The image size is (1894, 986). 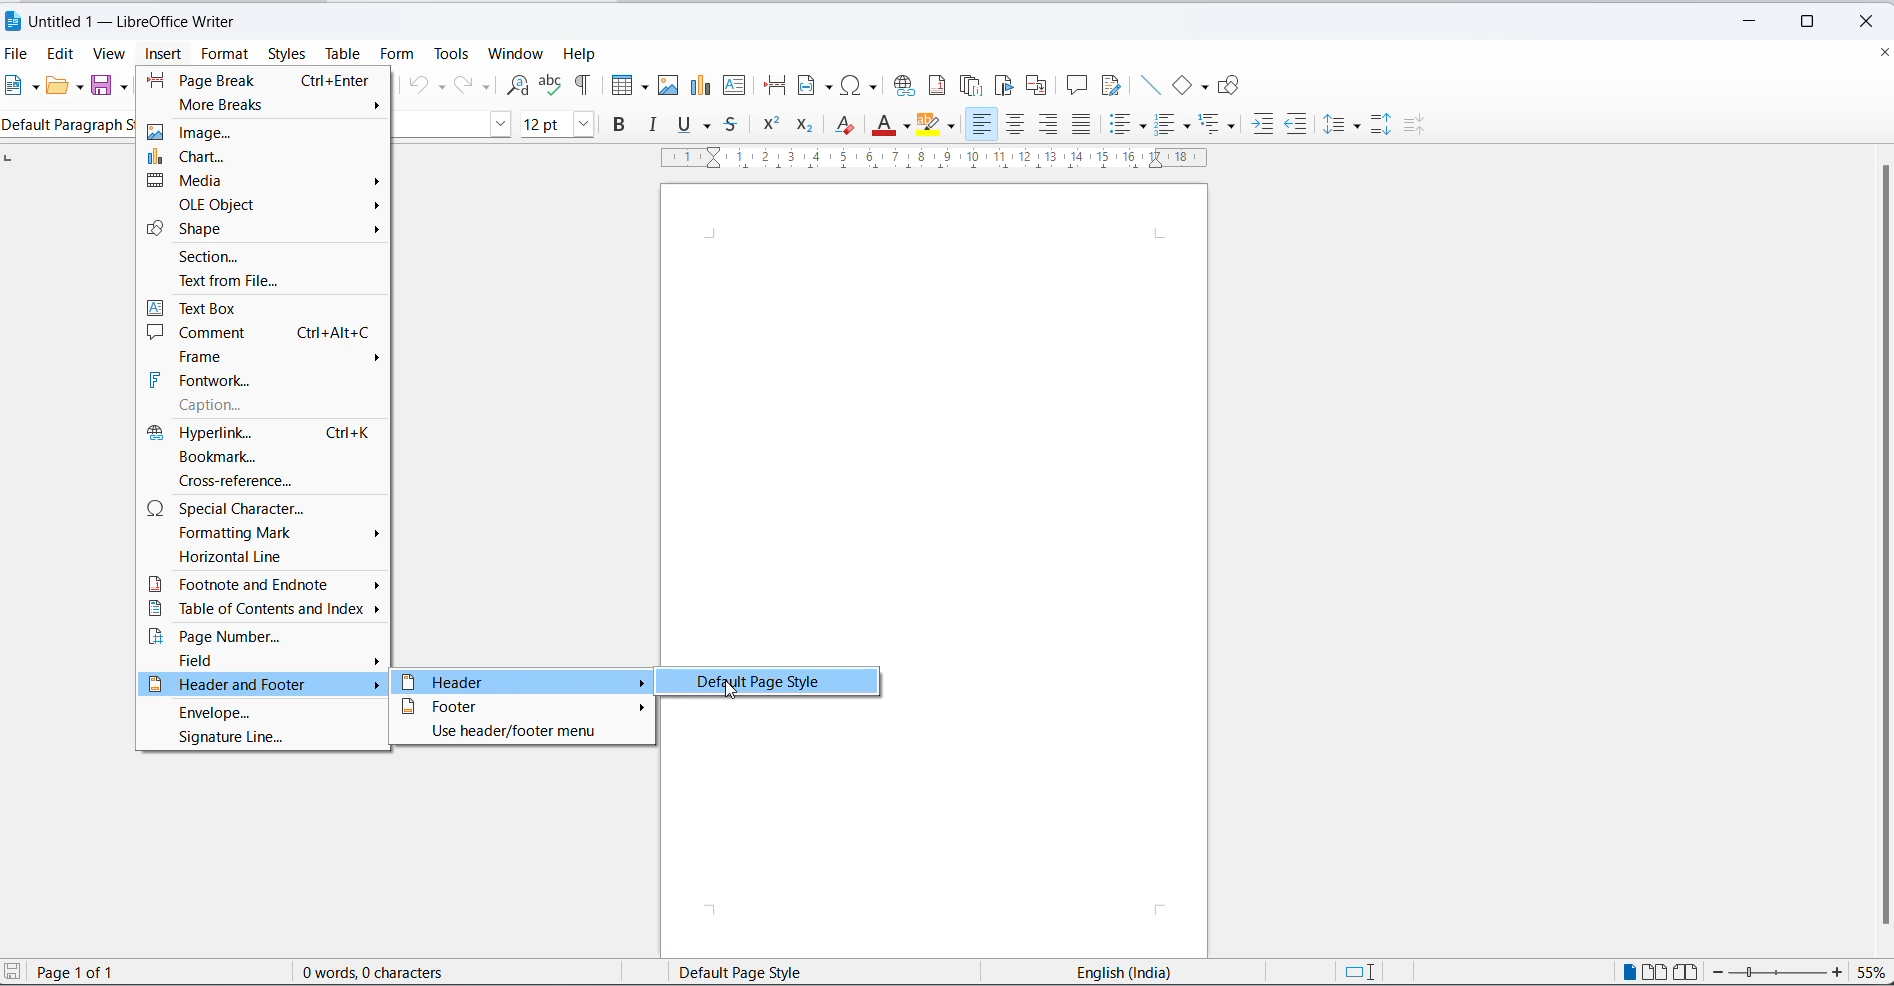 I want to click on open, so click(x=56, y=87).